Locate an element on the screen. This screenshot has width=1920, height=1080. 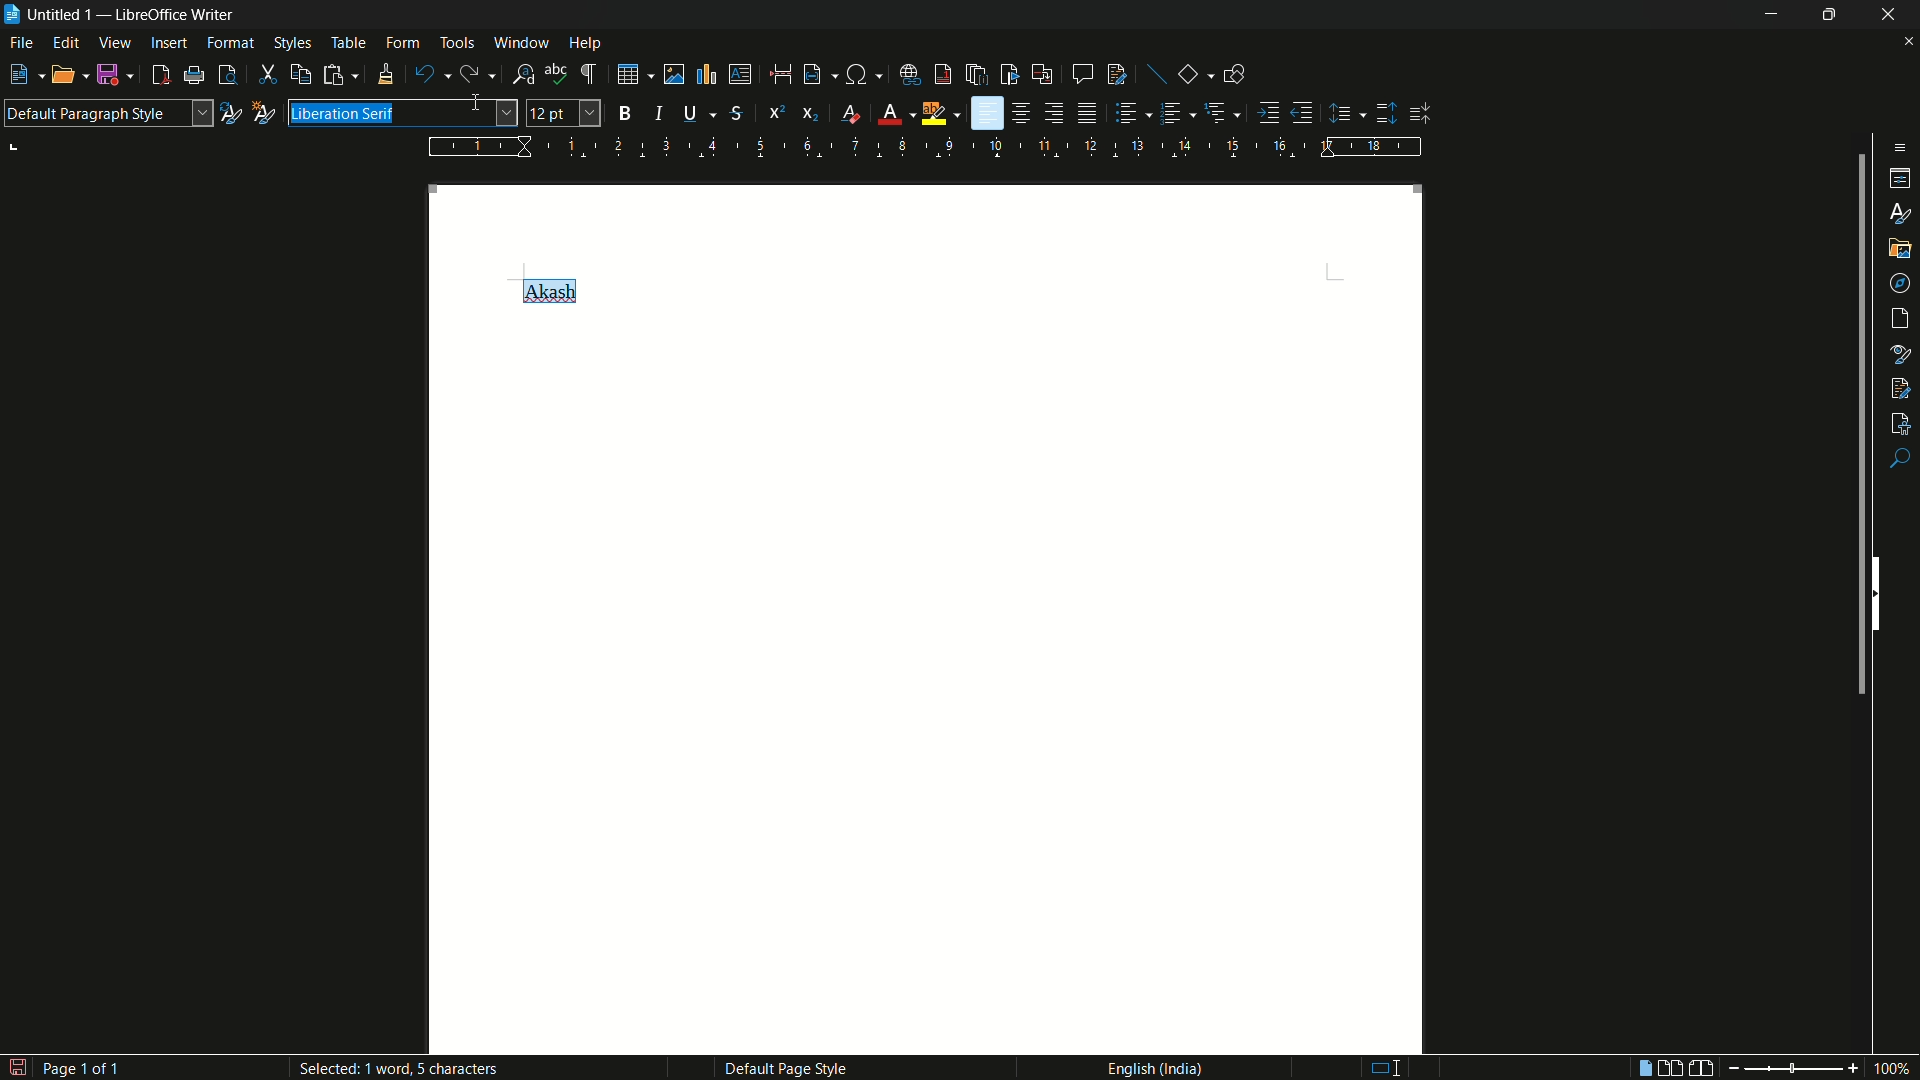
decrease indentation is located at coordinates (1303, 112).